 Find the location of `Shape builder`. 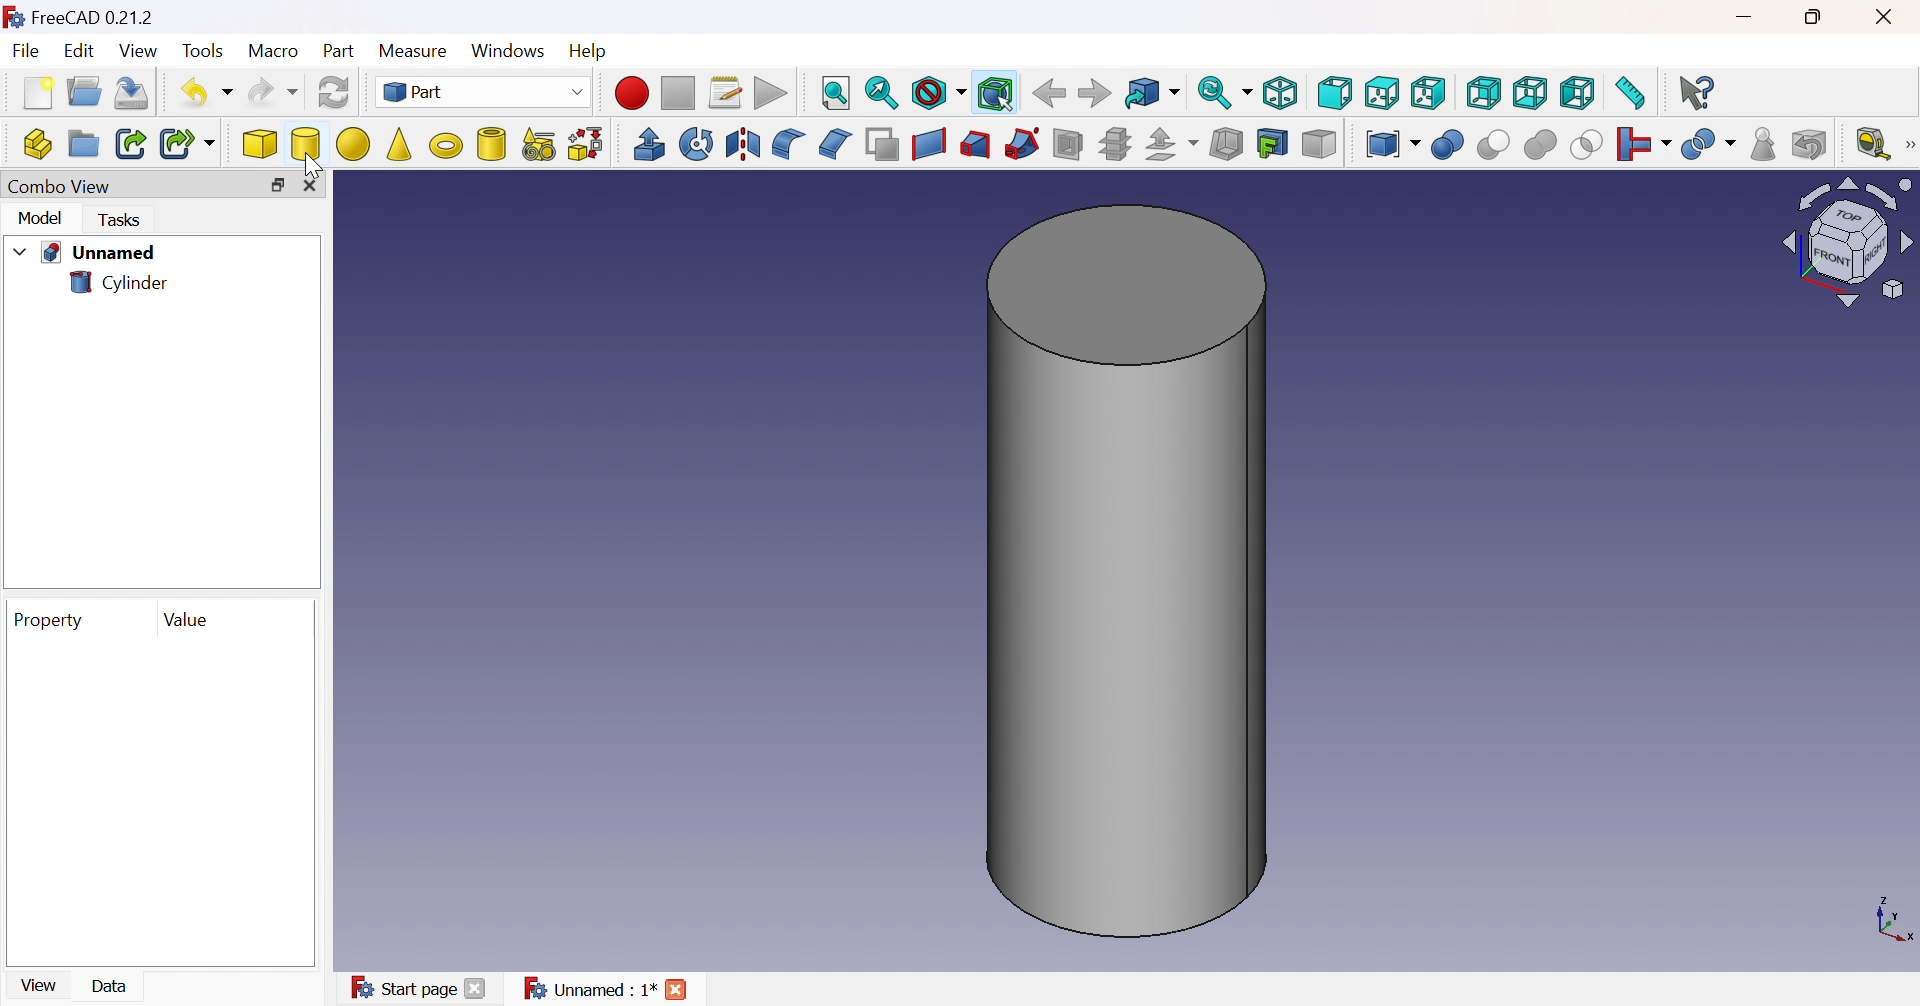

Shape builder is located at coordinates (587, 145).